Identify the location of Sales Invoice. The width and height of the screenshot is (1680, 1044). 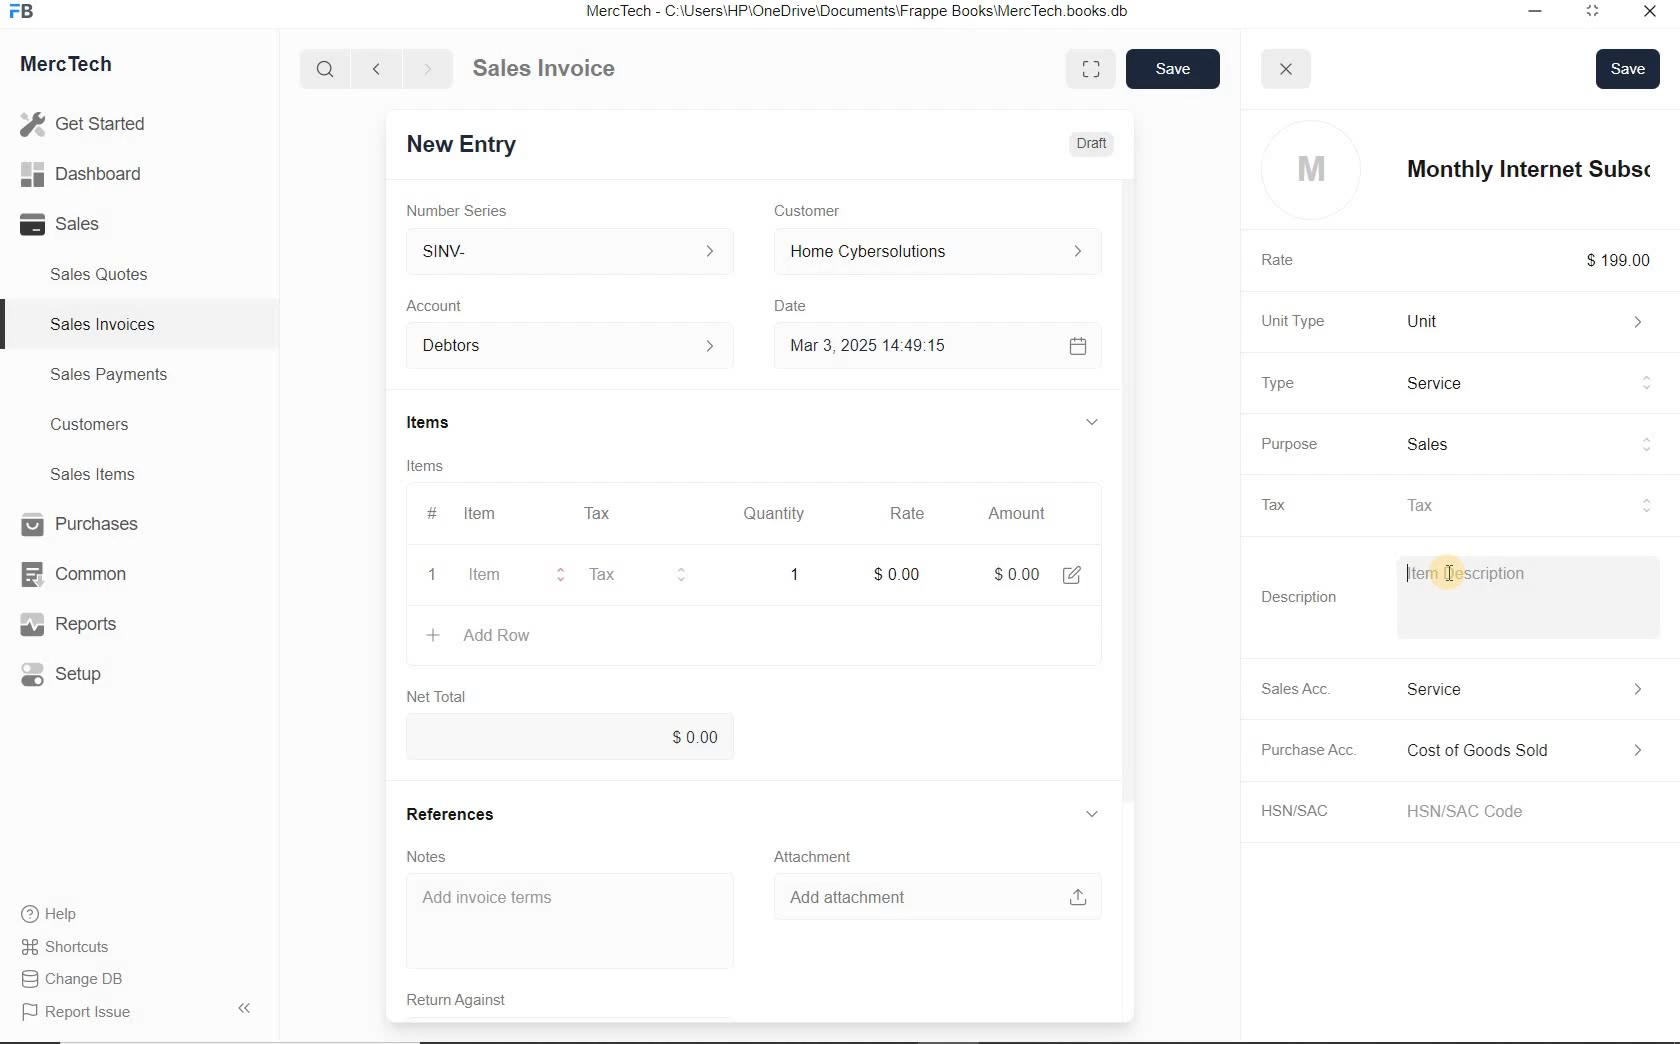
(546, 70).